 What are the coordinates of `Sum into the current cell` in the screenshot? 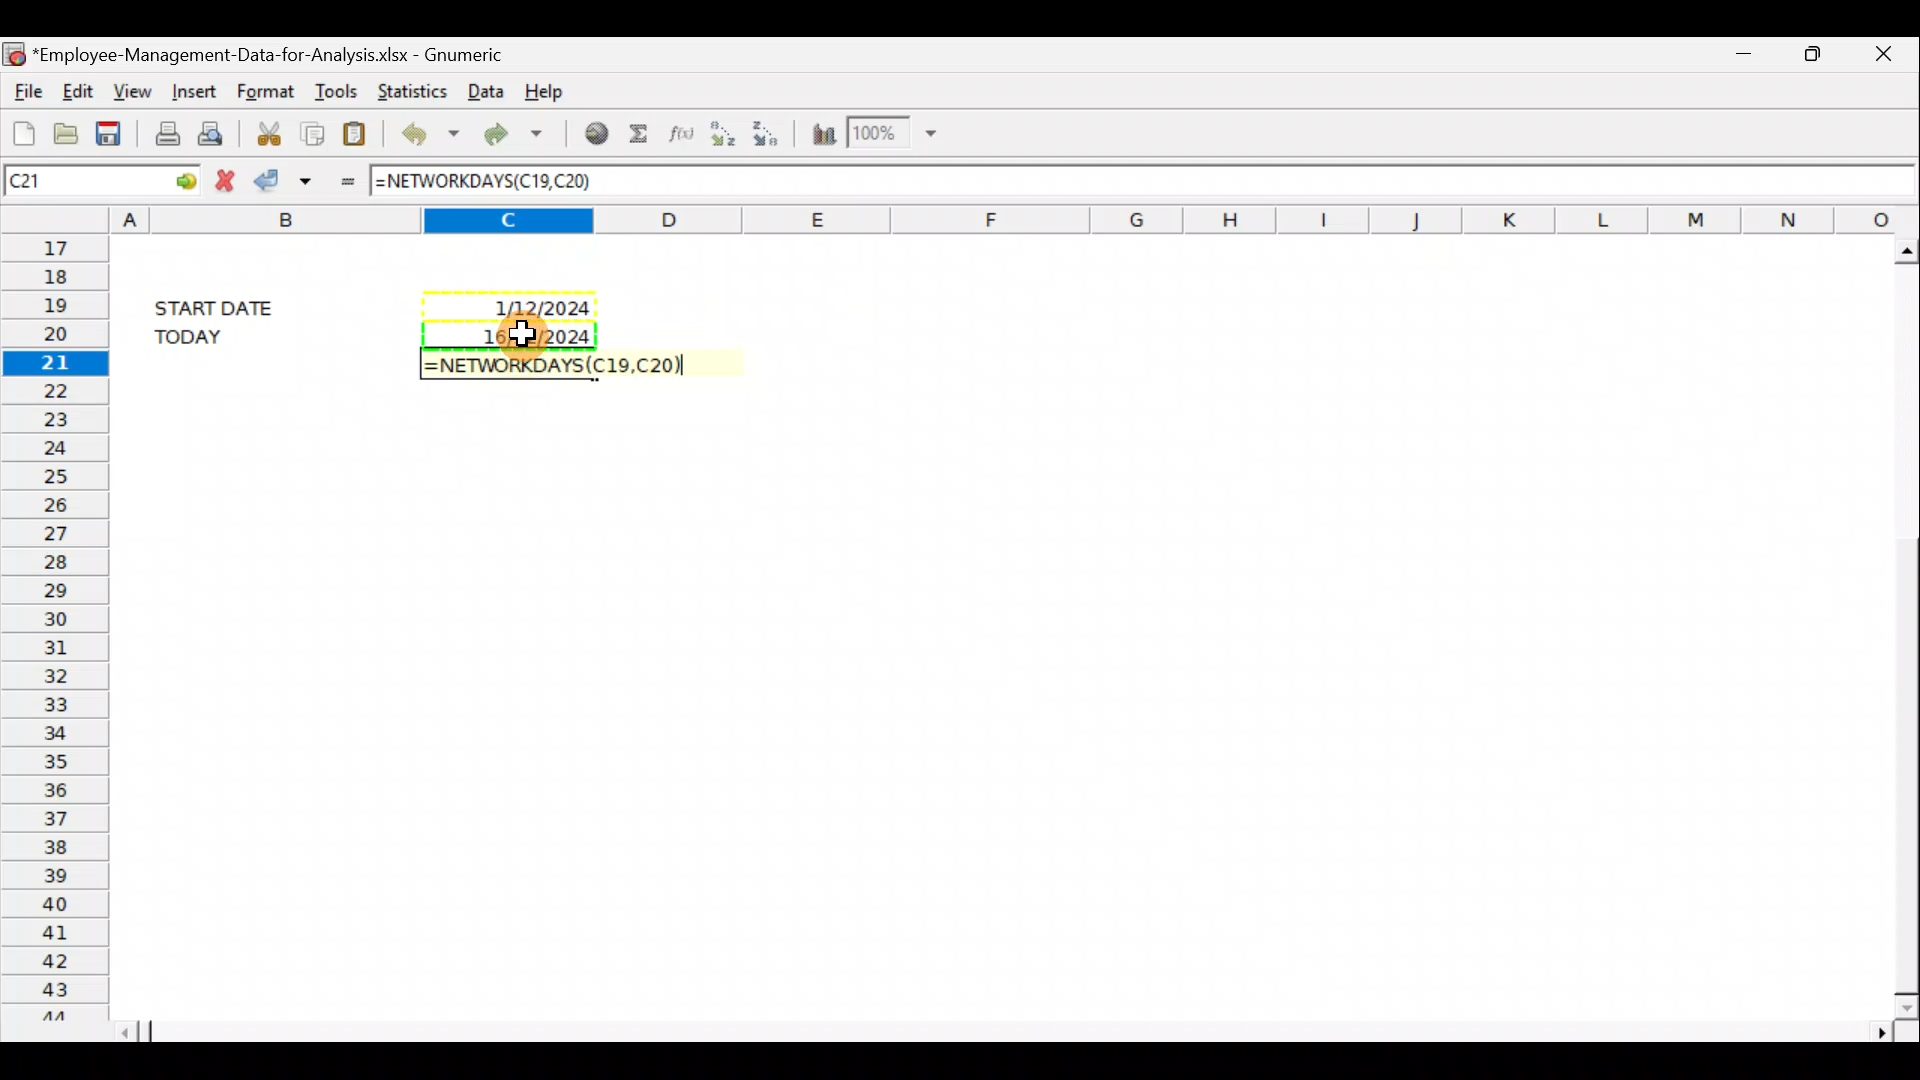 It's located at (638, 134).